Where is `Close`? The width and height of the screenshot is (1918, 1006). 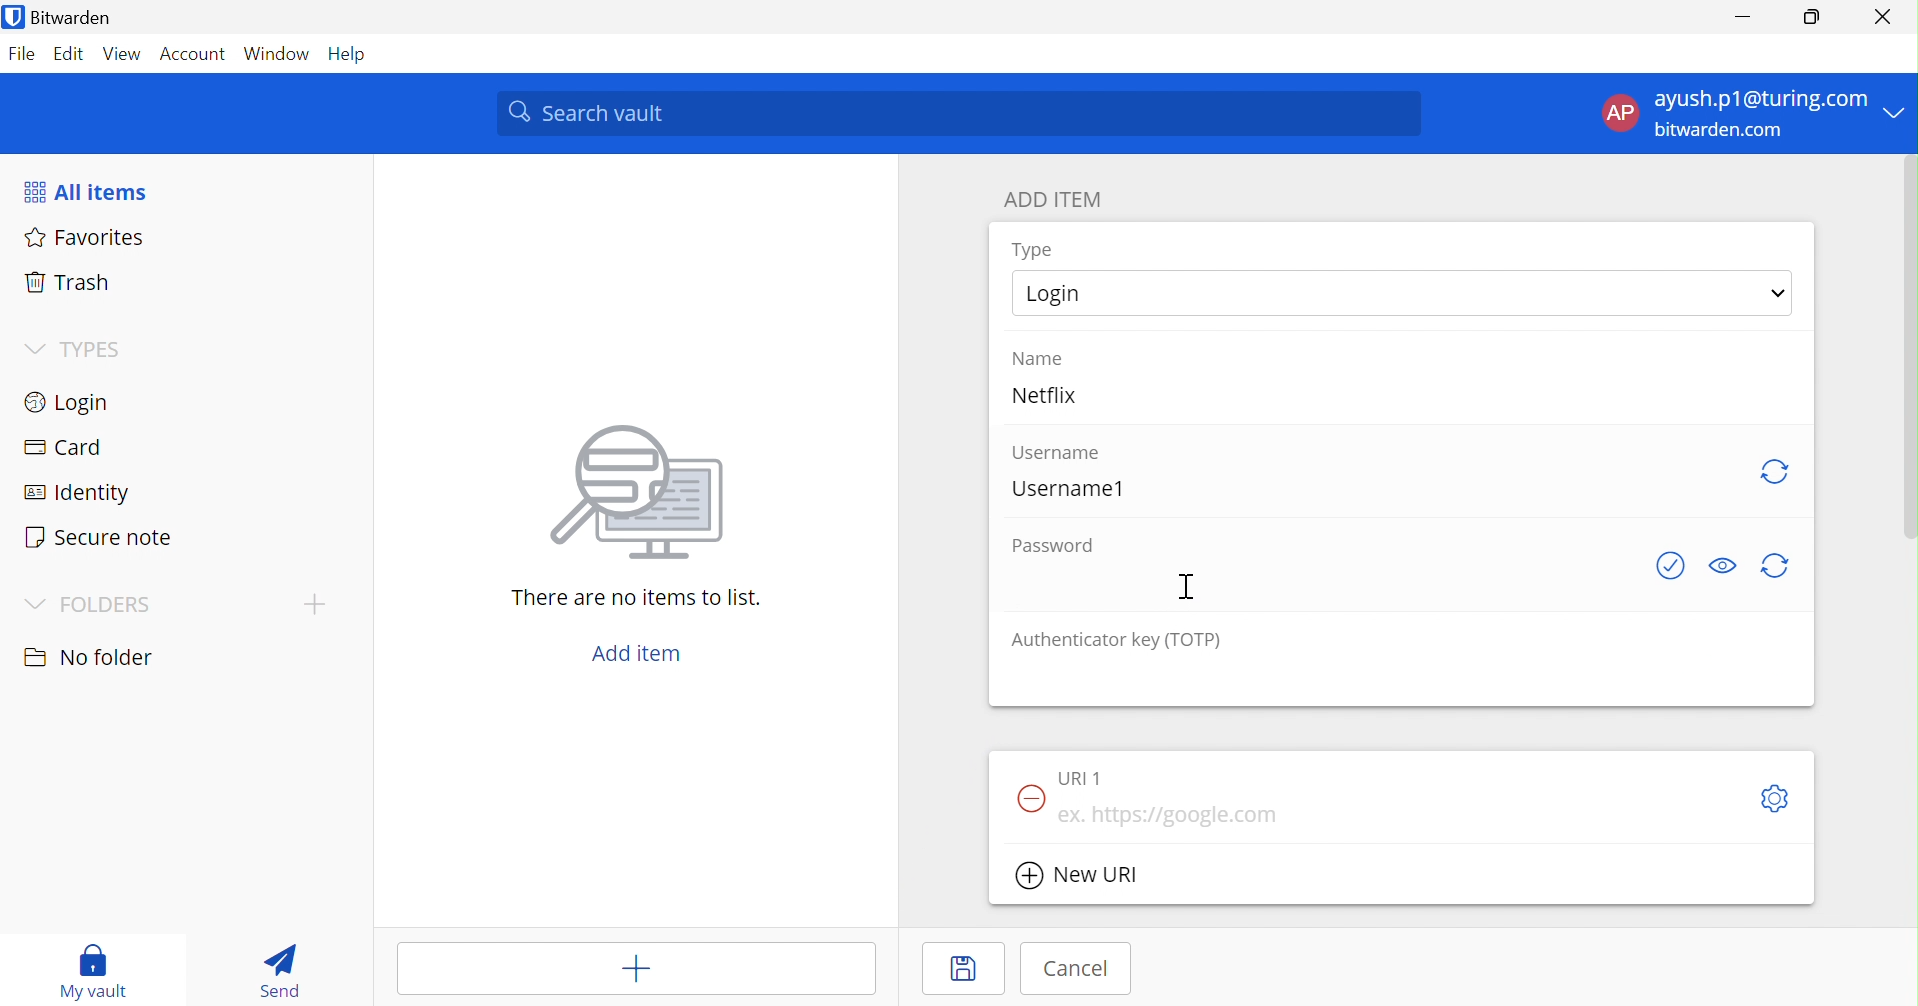 Close is located at coordinates (1882, 17).